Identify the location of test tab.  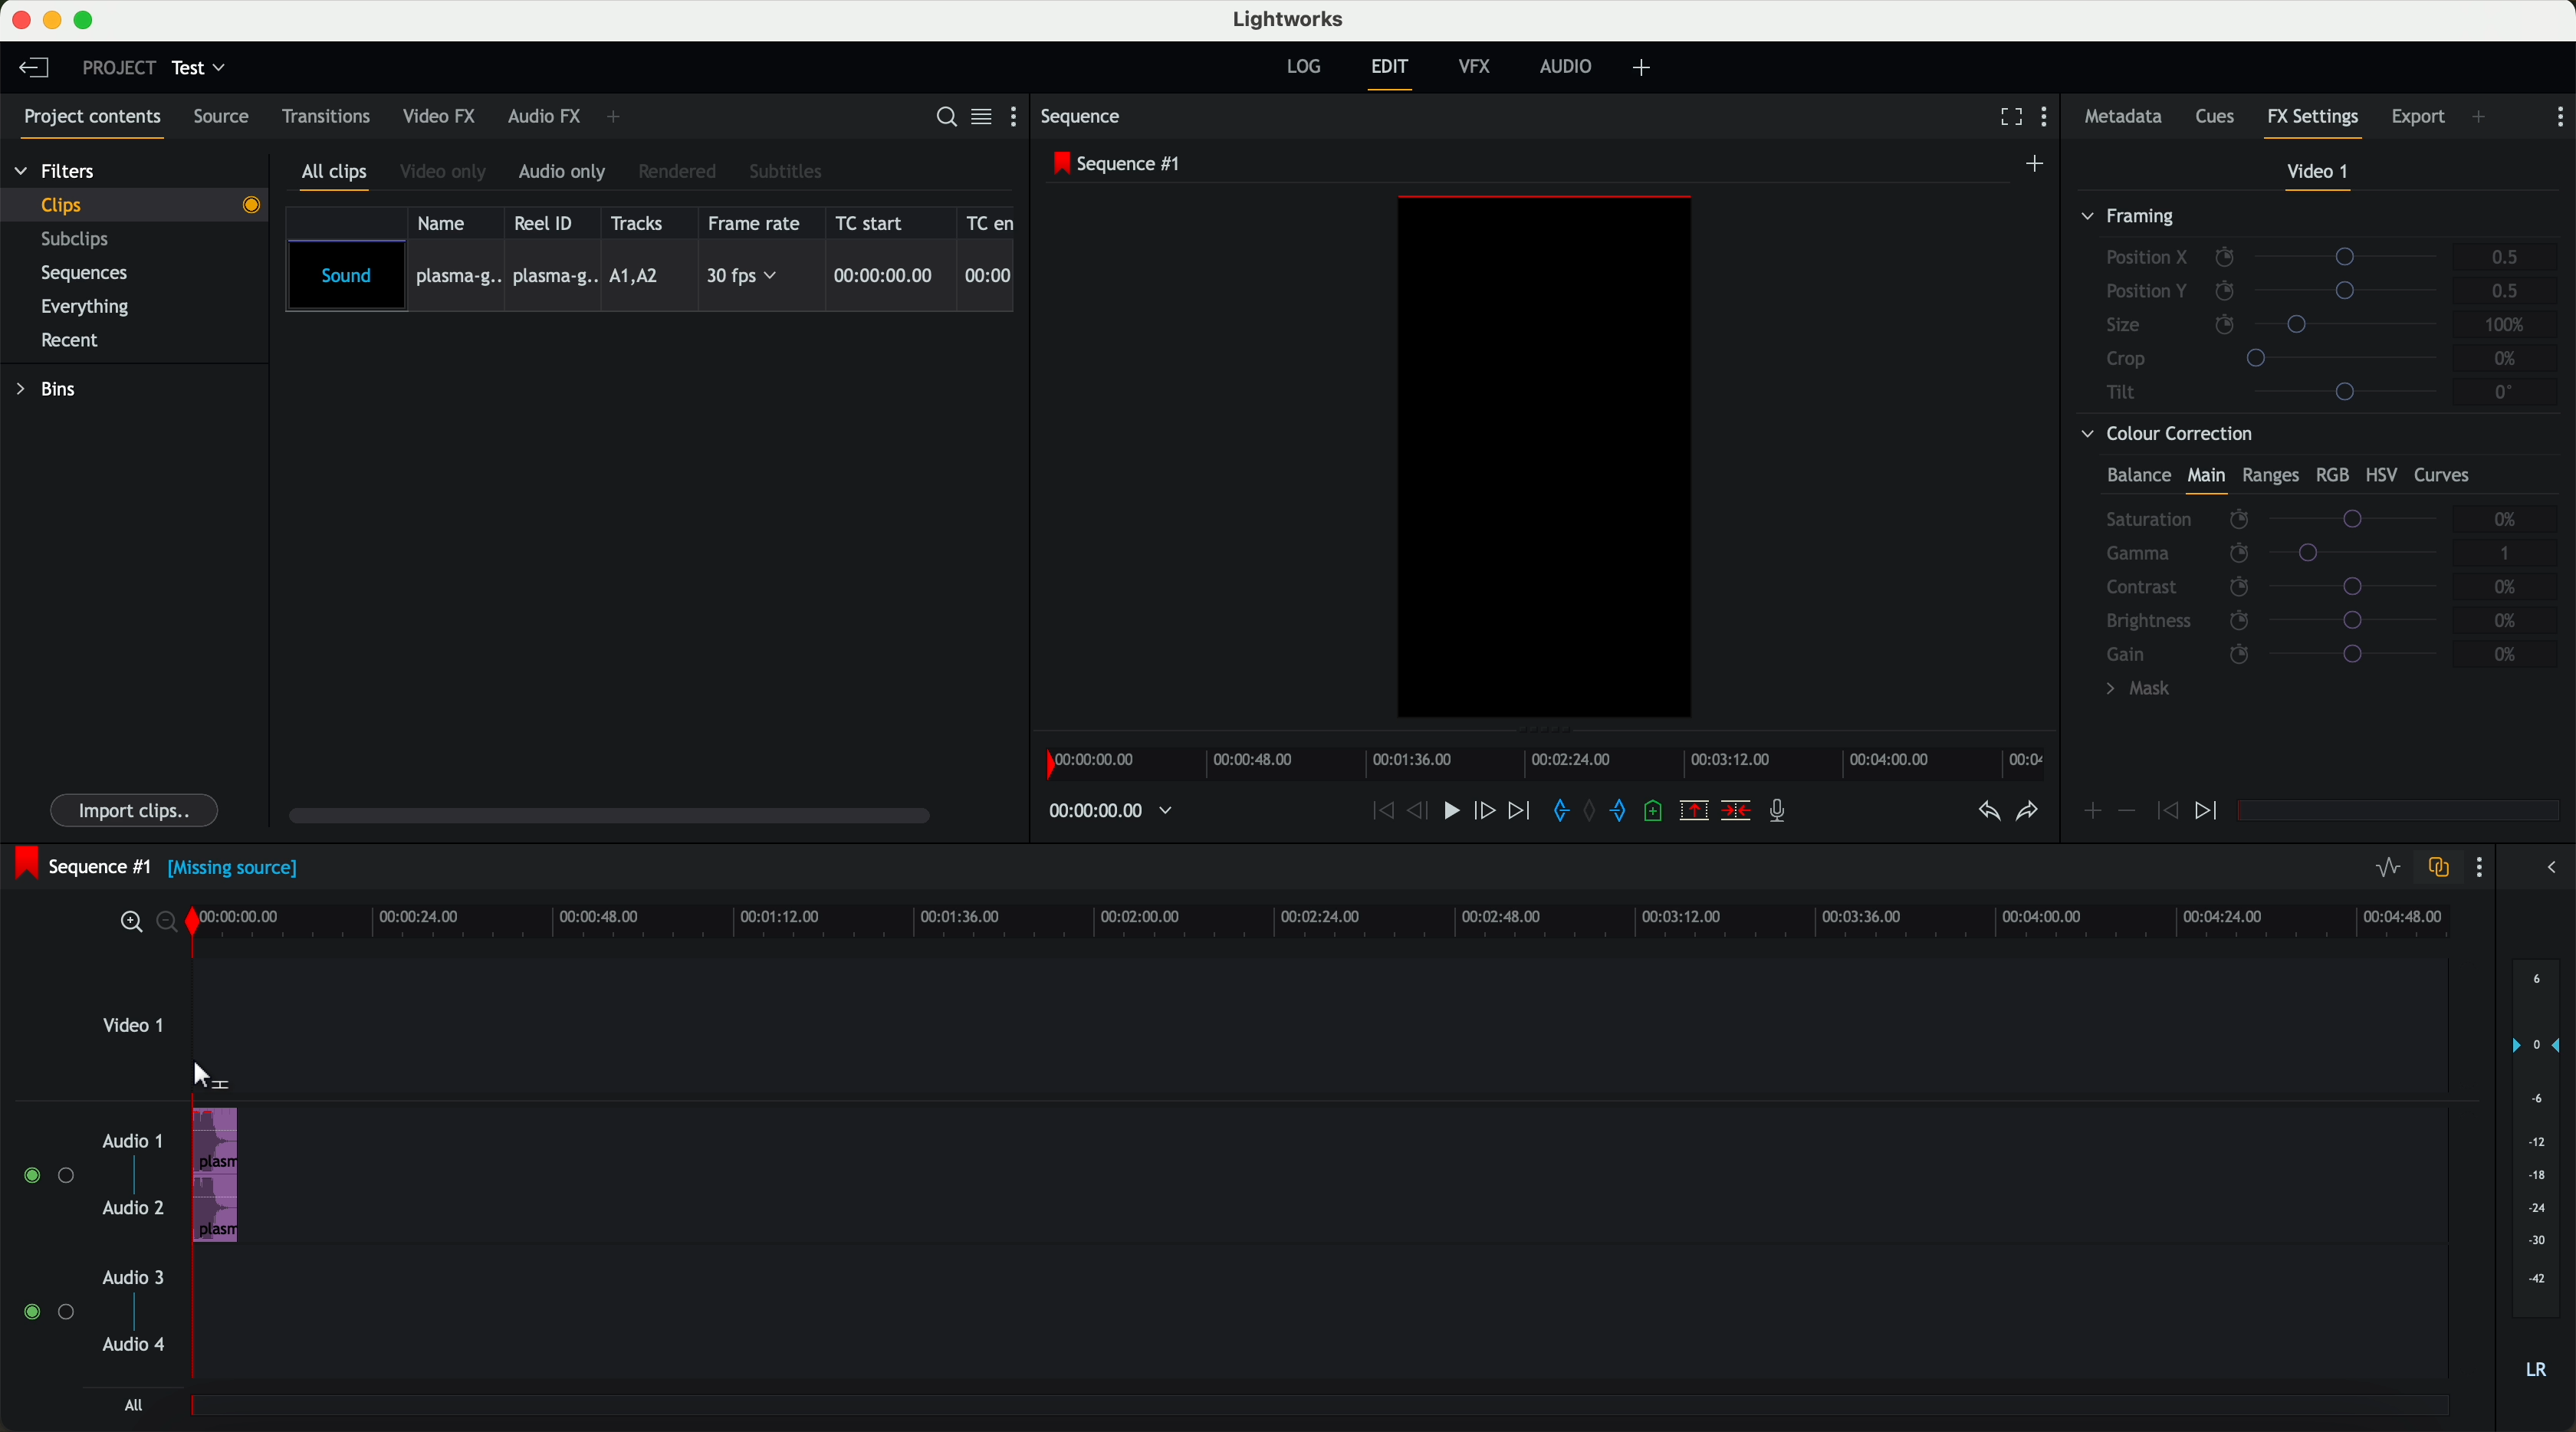
(201, 63).